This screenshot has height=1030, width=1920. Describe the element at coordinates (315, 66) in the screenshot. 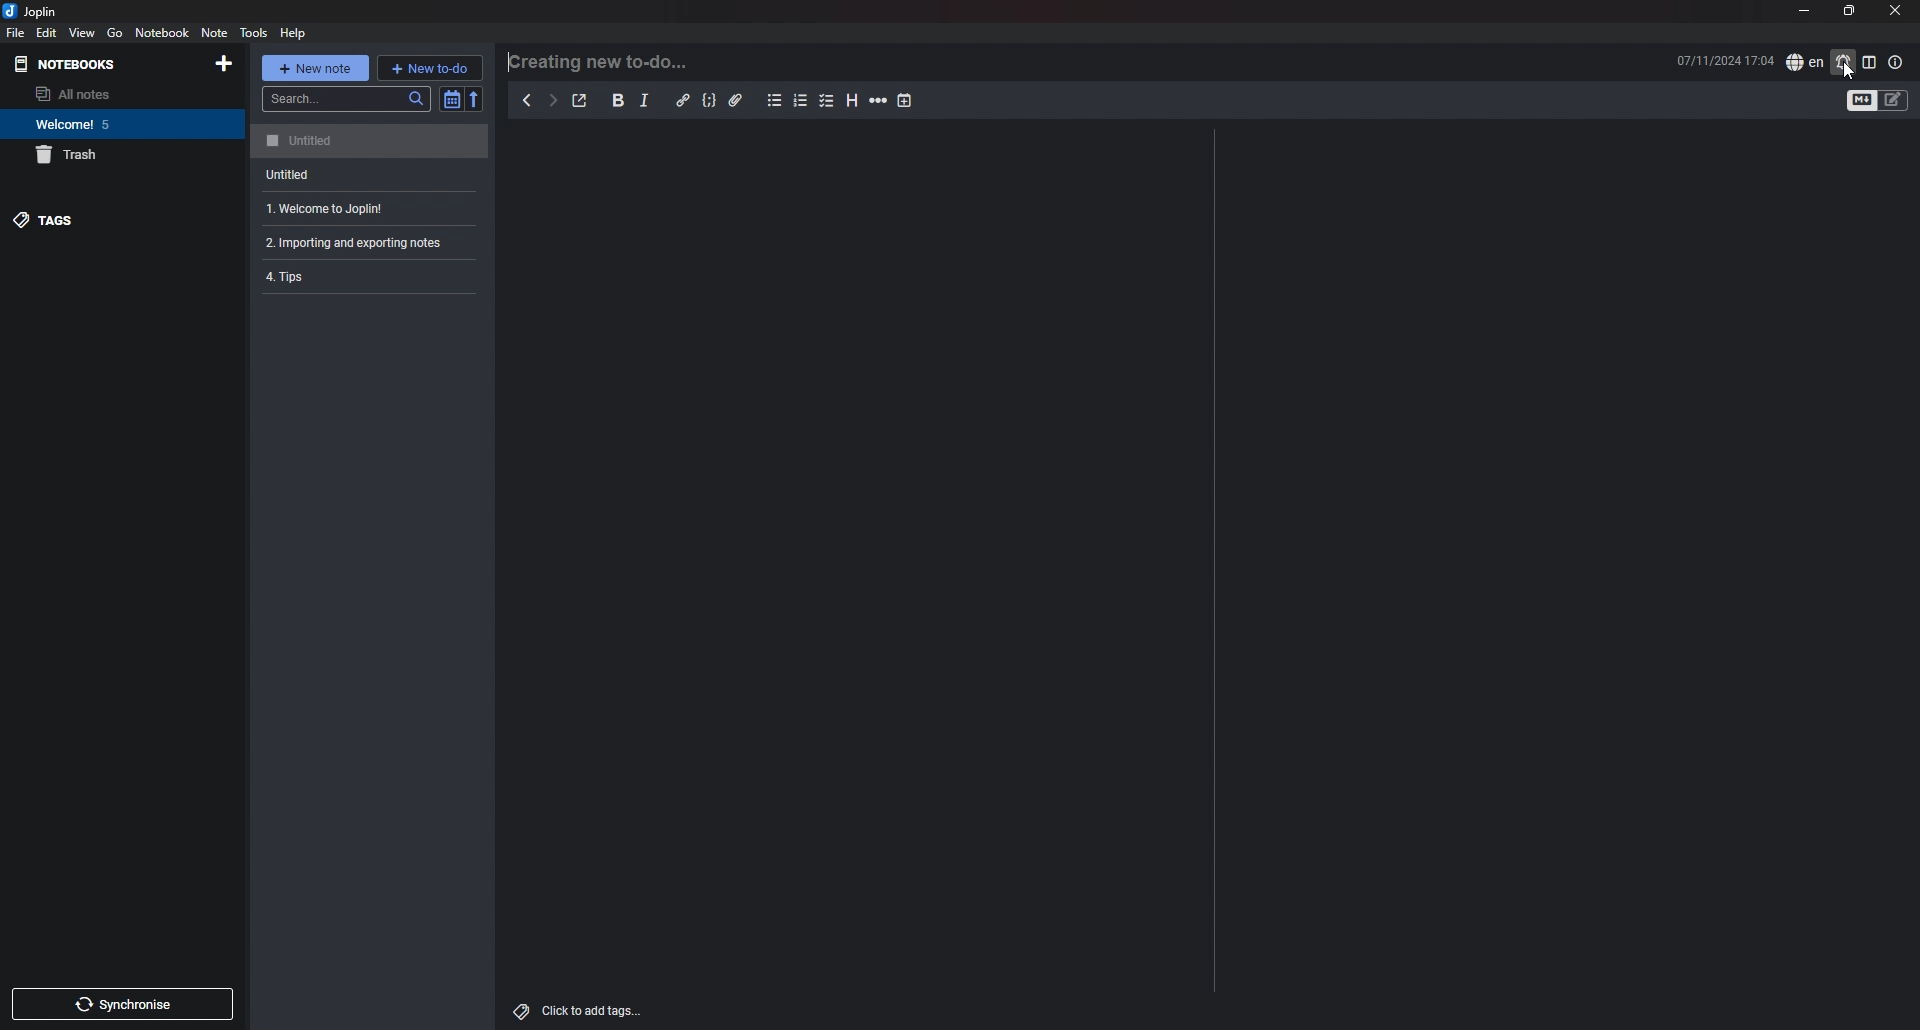

I see `new note` at that location.